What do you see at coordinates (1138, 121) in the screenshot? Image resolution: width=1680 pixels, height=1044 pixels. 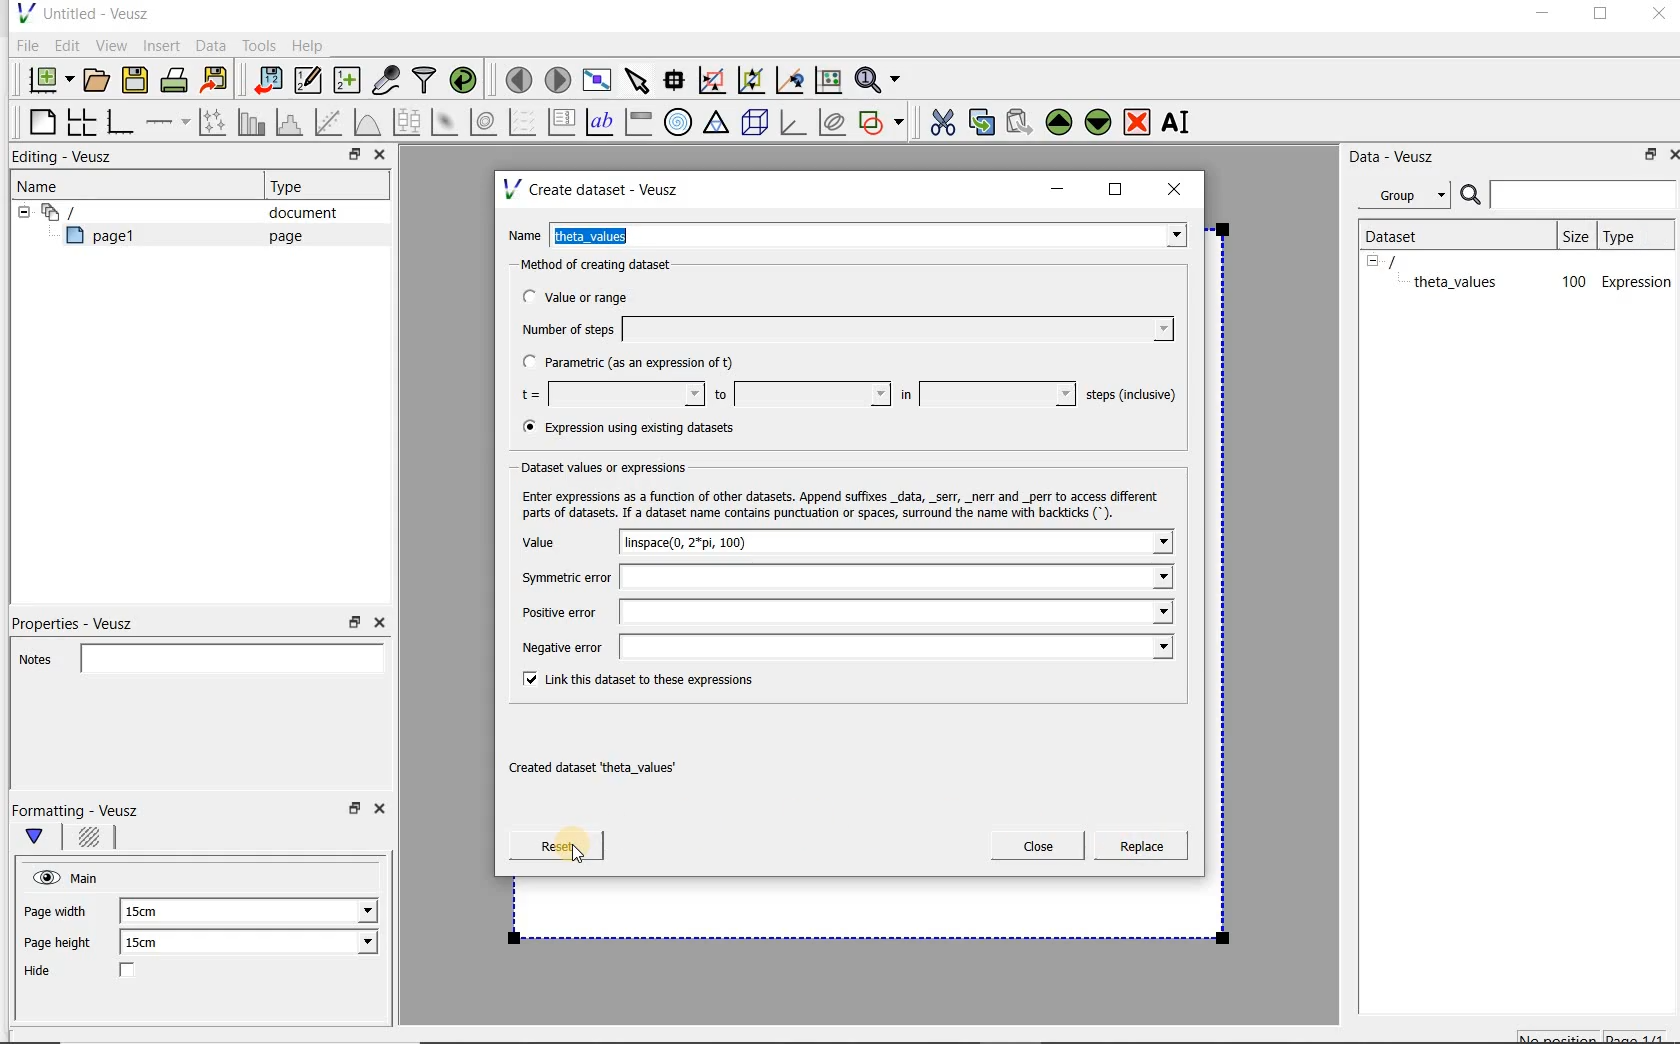 I see `remove the selected widget` at bounding box center [1138, 121].